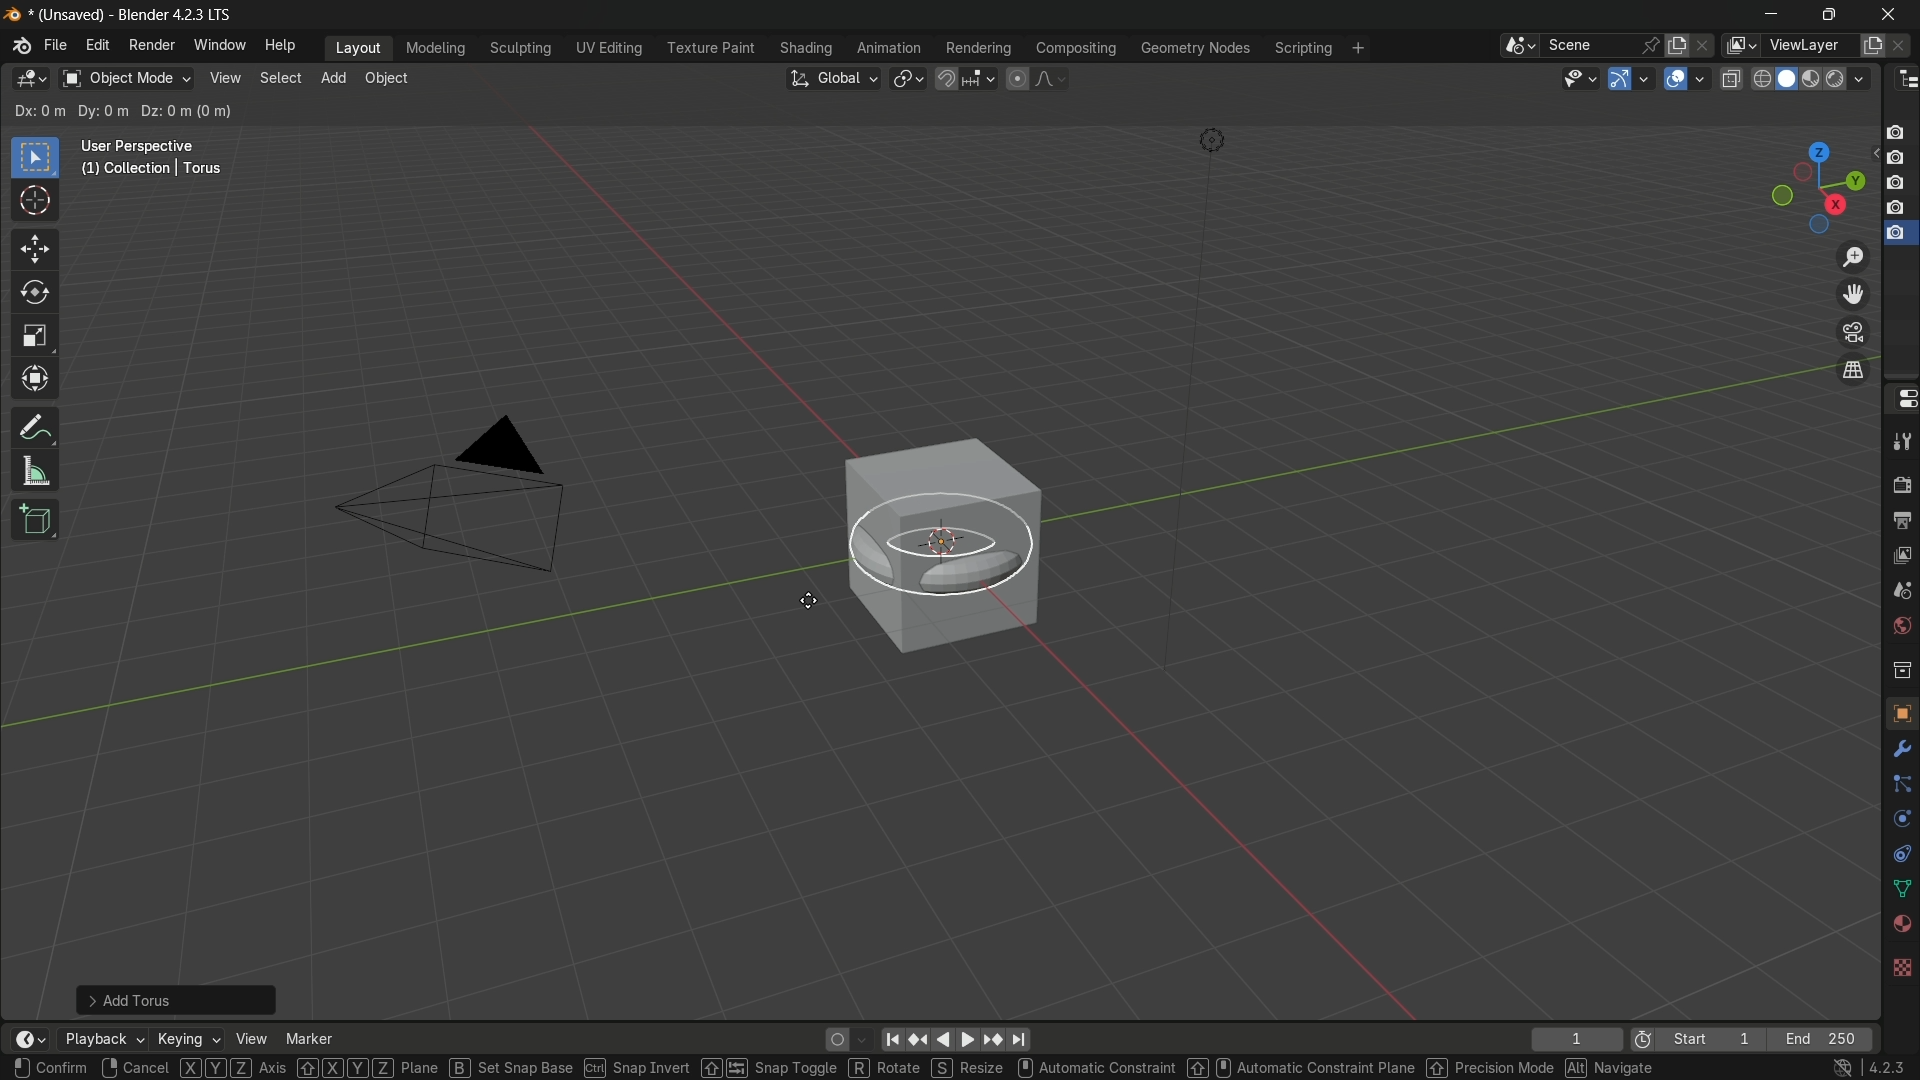  What do you see at coordinates (1581, 78) in the screenshot?
I see `selectability and visibility` at bounding box center [1581, 78].